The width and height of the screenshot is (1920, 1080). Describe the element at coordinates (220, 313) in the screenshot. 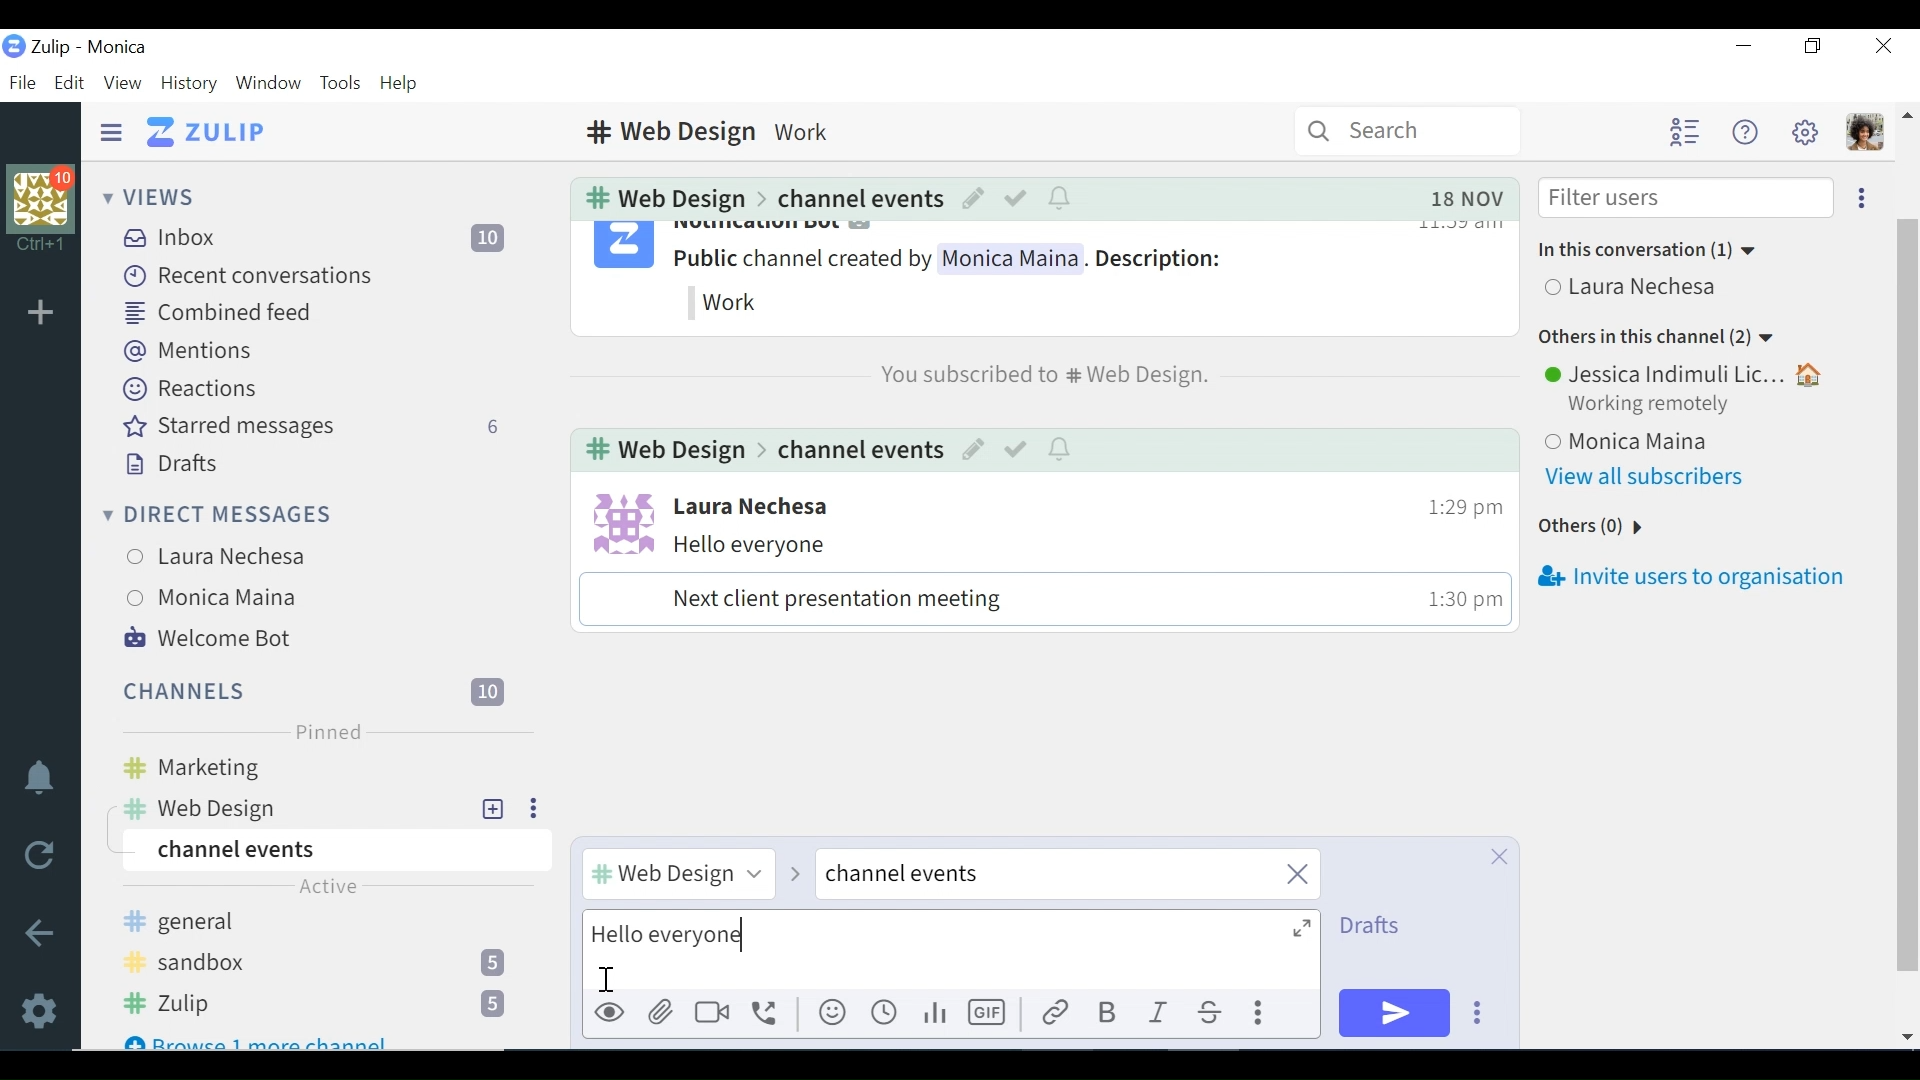

I see `Combined feed` at that location.